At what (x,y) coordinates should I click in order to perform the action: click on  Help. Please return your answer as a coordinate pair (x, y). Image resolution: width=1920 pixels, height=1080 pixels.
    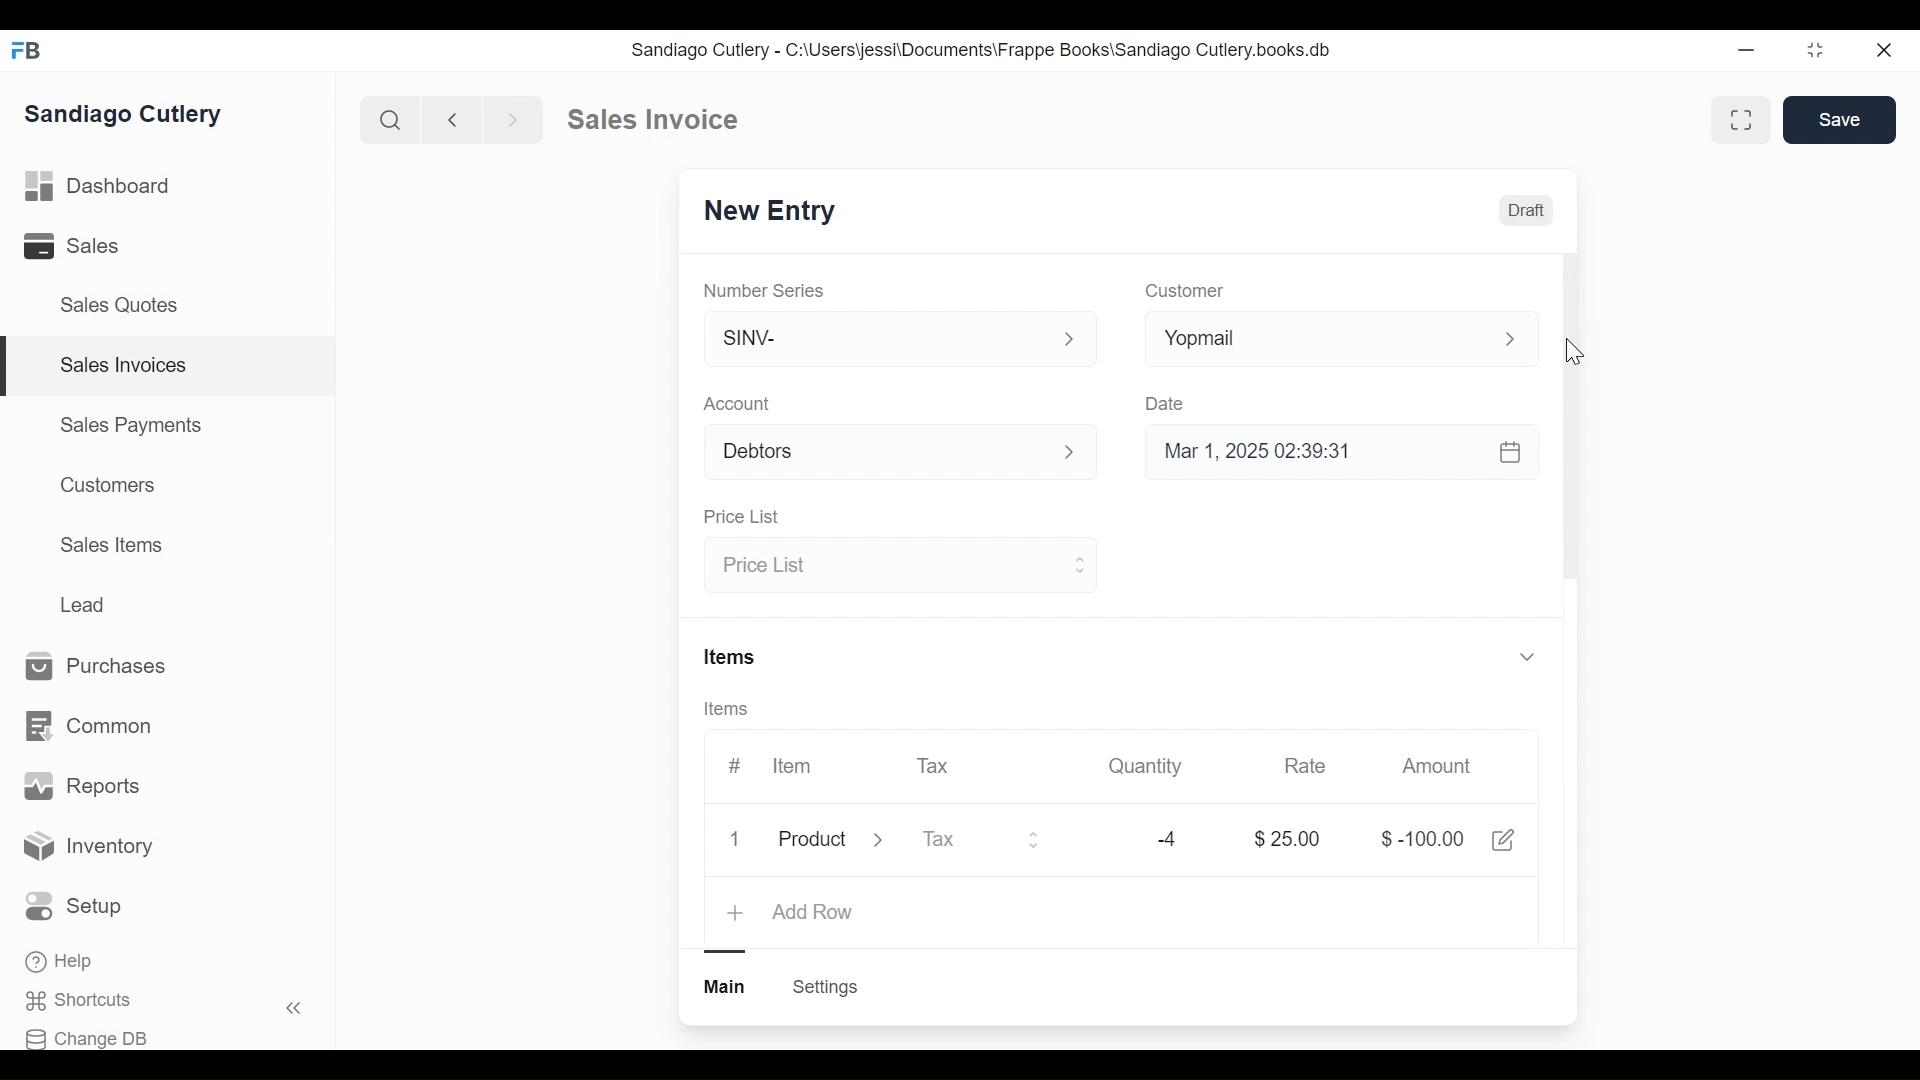
    Looking at the image, I should click on (59, 961).